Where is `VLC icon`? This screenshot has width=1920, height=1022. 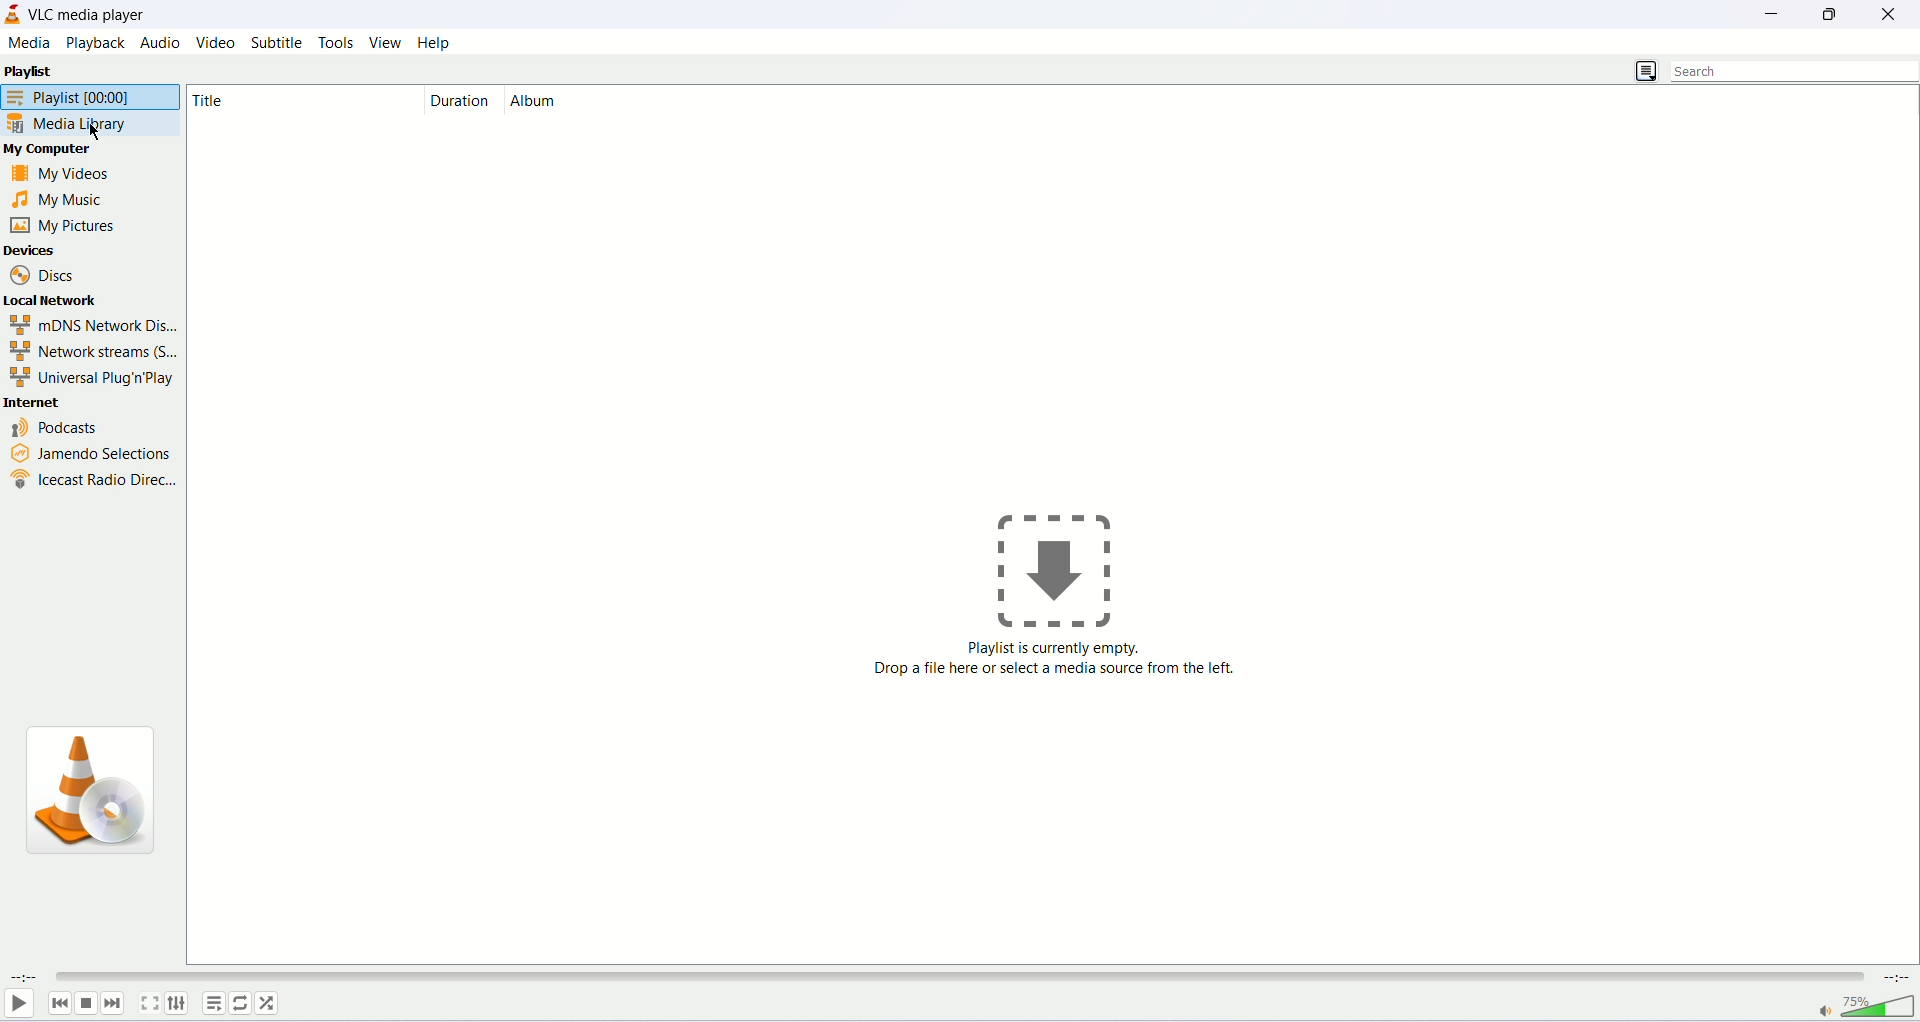 VLC icon is located at coordinates (101, 796).